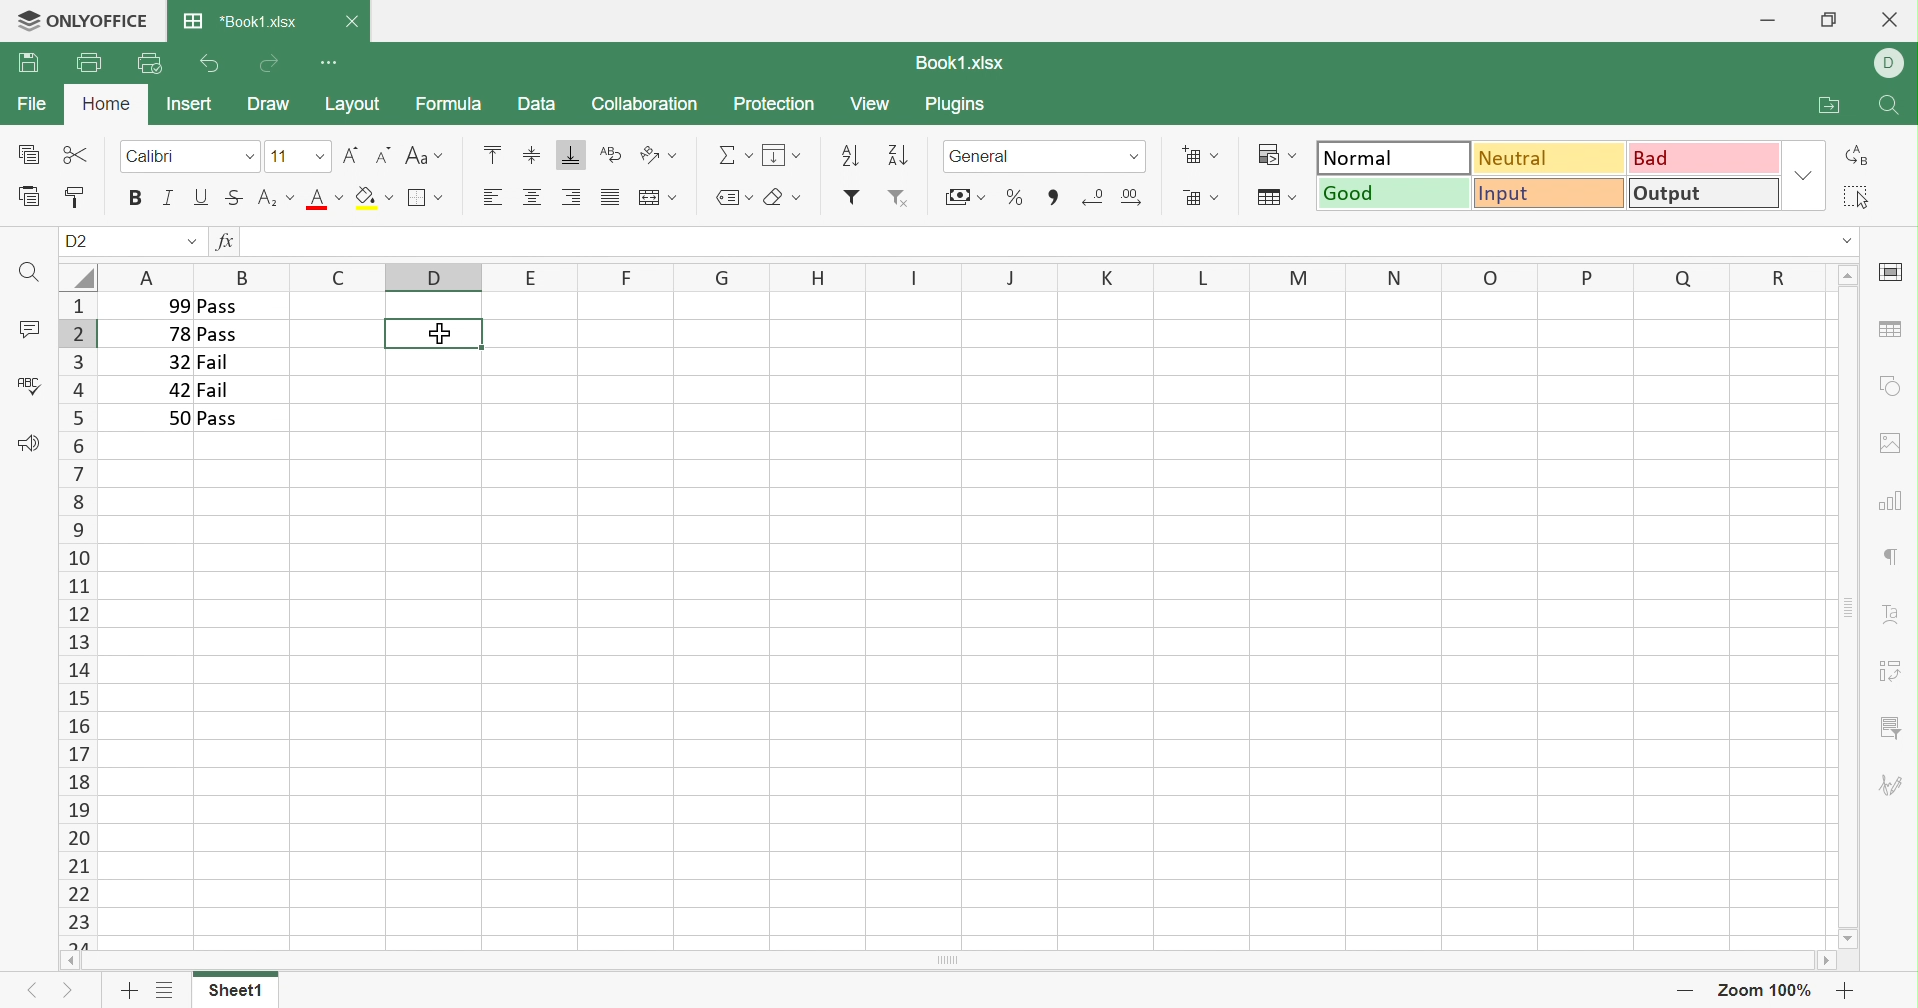 The image size is (1918, 1008). I want to click on Customize Quick Access Toolbar, so click(332, 63).